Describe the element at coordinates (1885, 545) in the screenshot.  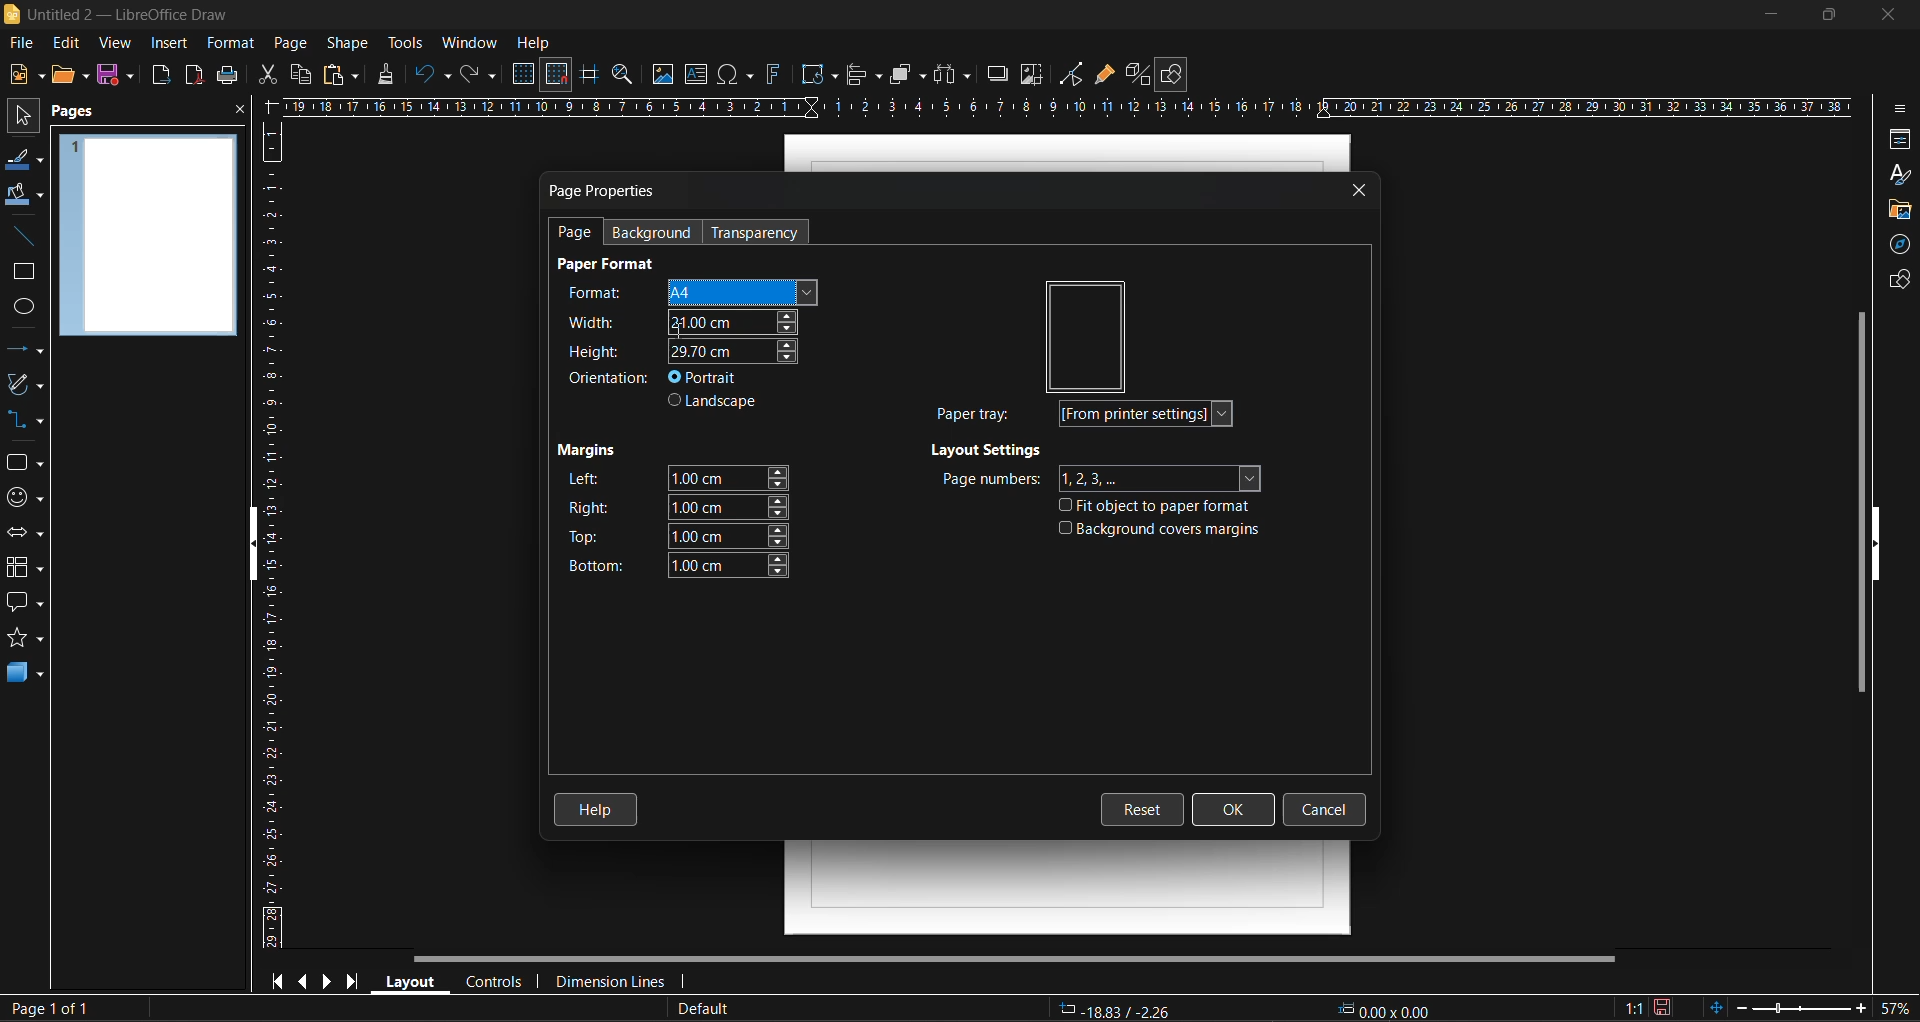
I see `hide` at that location.